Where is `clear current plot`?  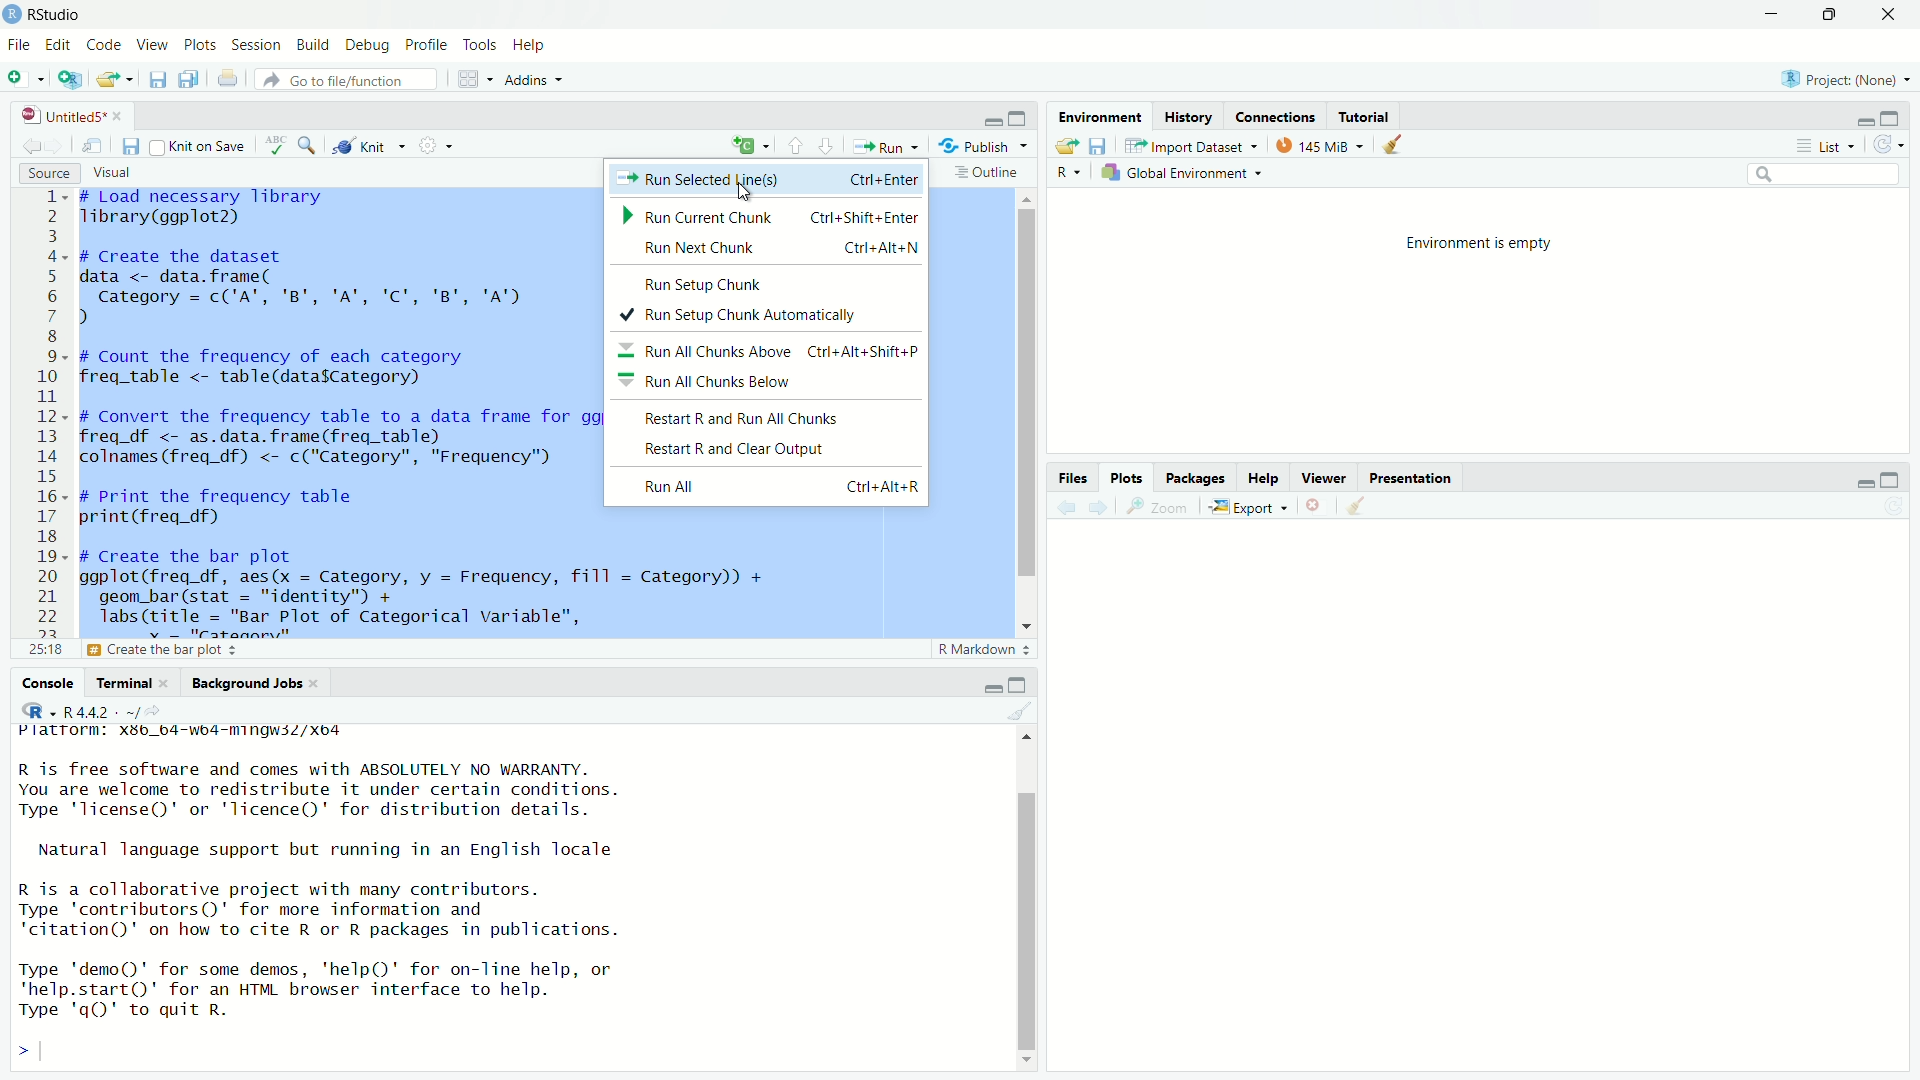 clear current plot is located at coordinates (1315, 505).